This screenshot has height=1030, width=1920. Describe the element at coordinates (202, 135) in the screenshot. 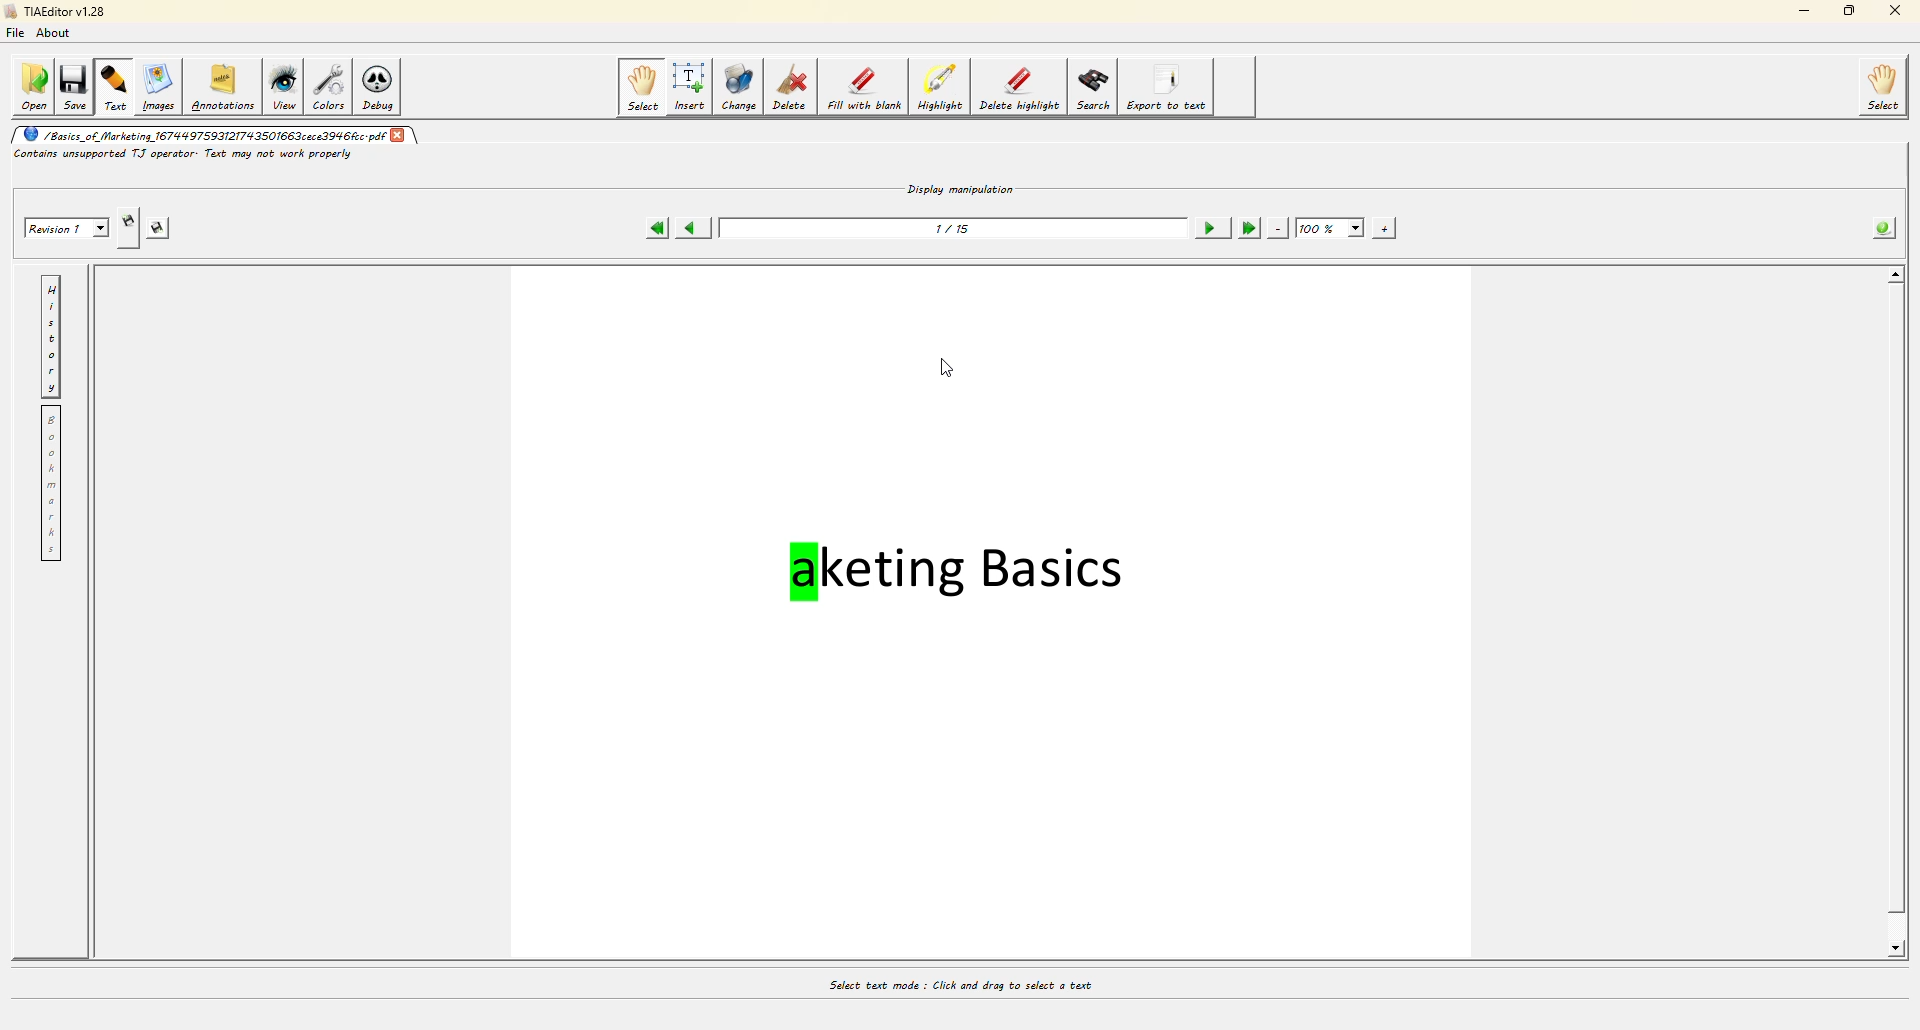

I see `filename` at that location.